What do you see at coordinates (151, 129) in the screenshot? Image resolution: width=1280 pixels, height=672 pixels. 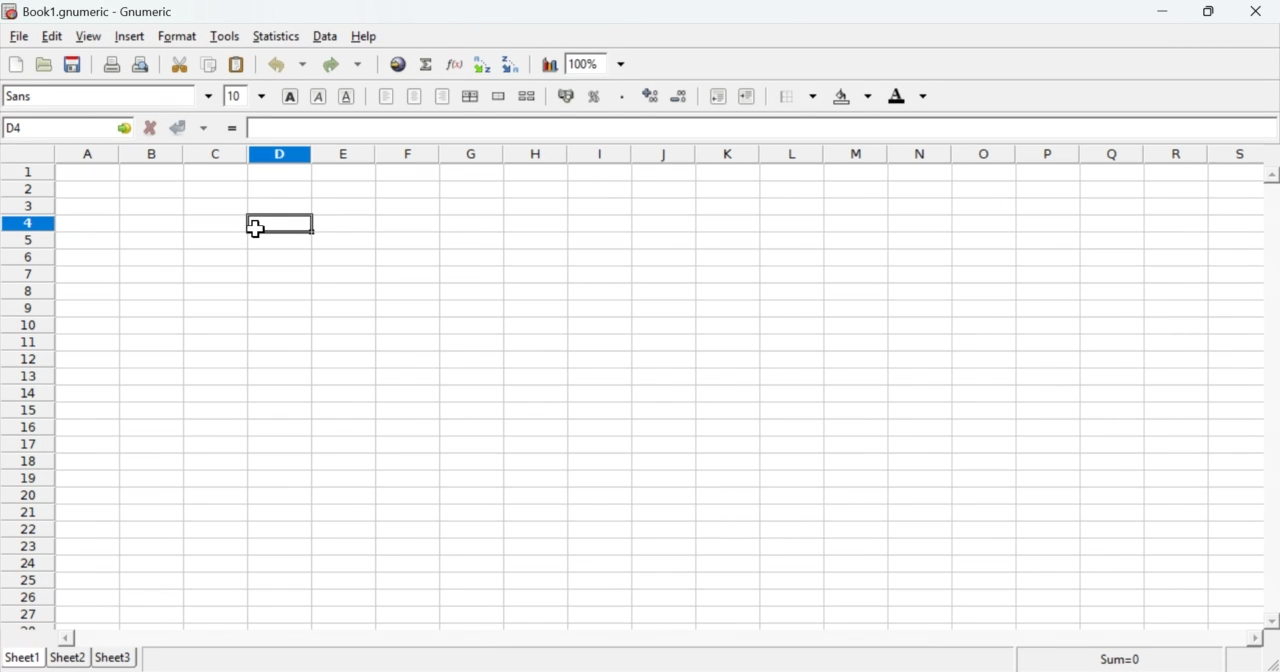 I see `Cancel change` at bounding box center [151, 129].